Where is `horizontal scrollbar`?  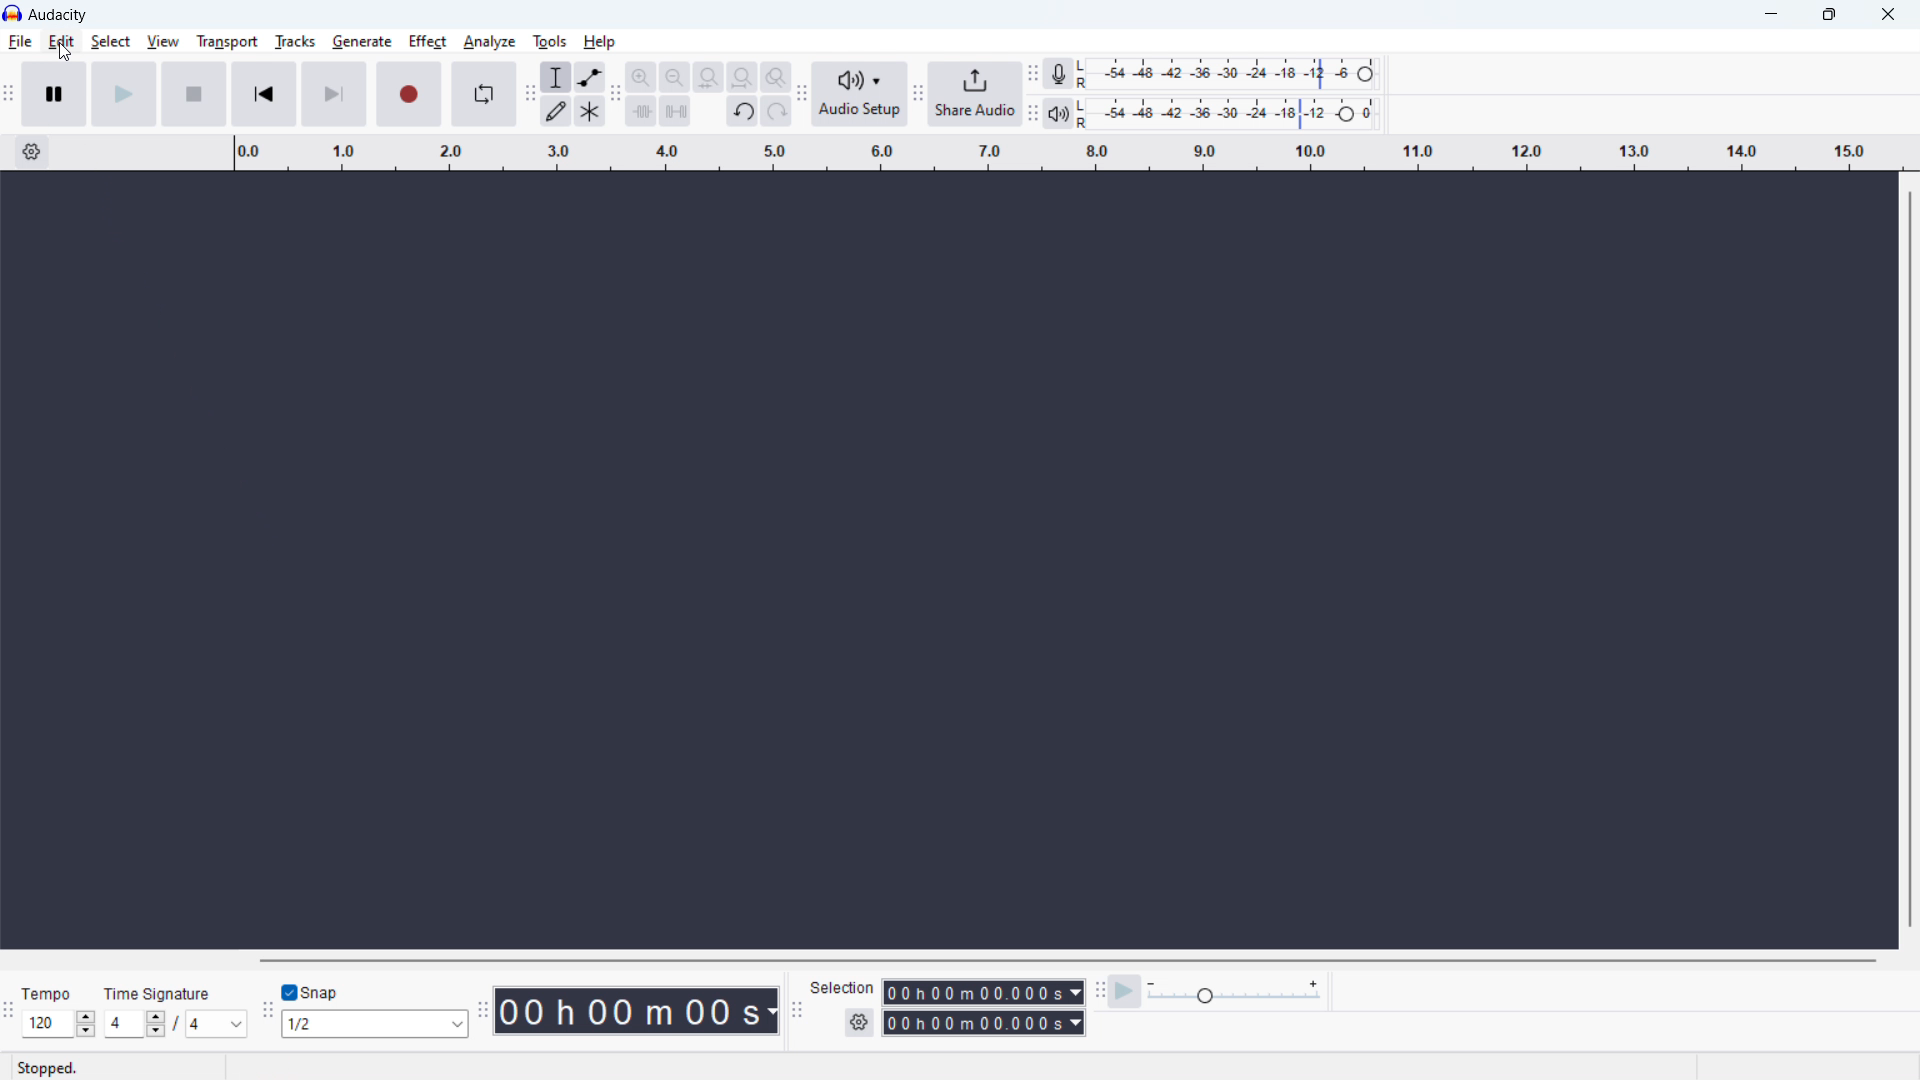 horizontal scrollbar is located at coordinates (1066, 961).